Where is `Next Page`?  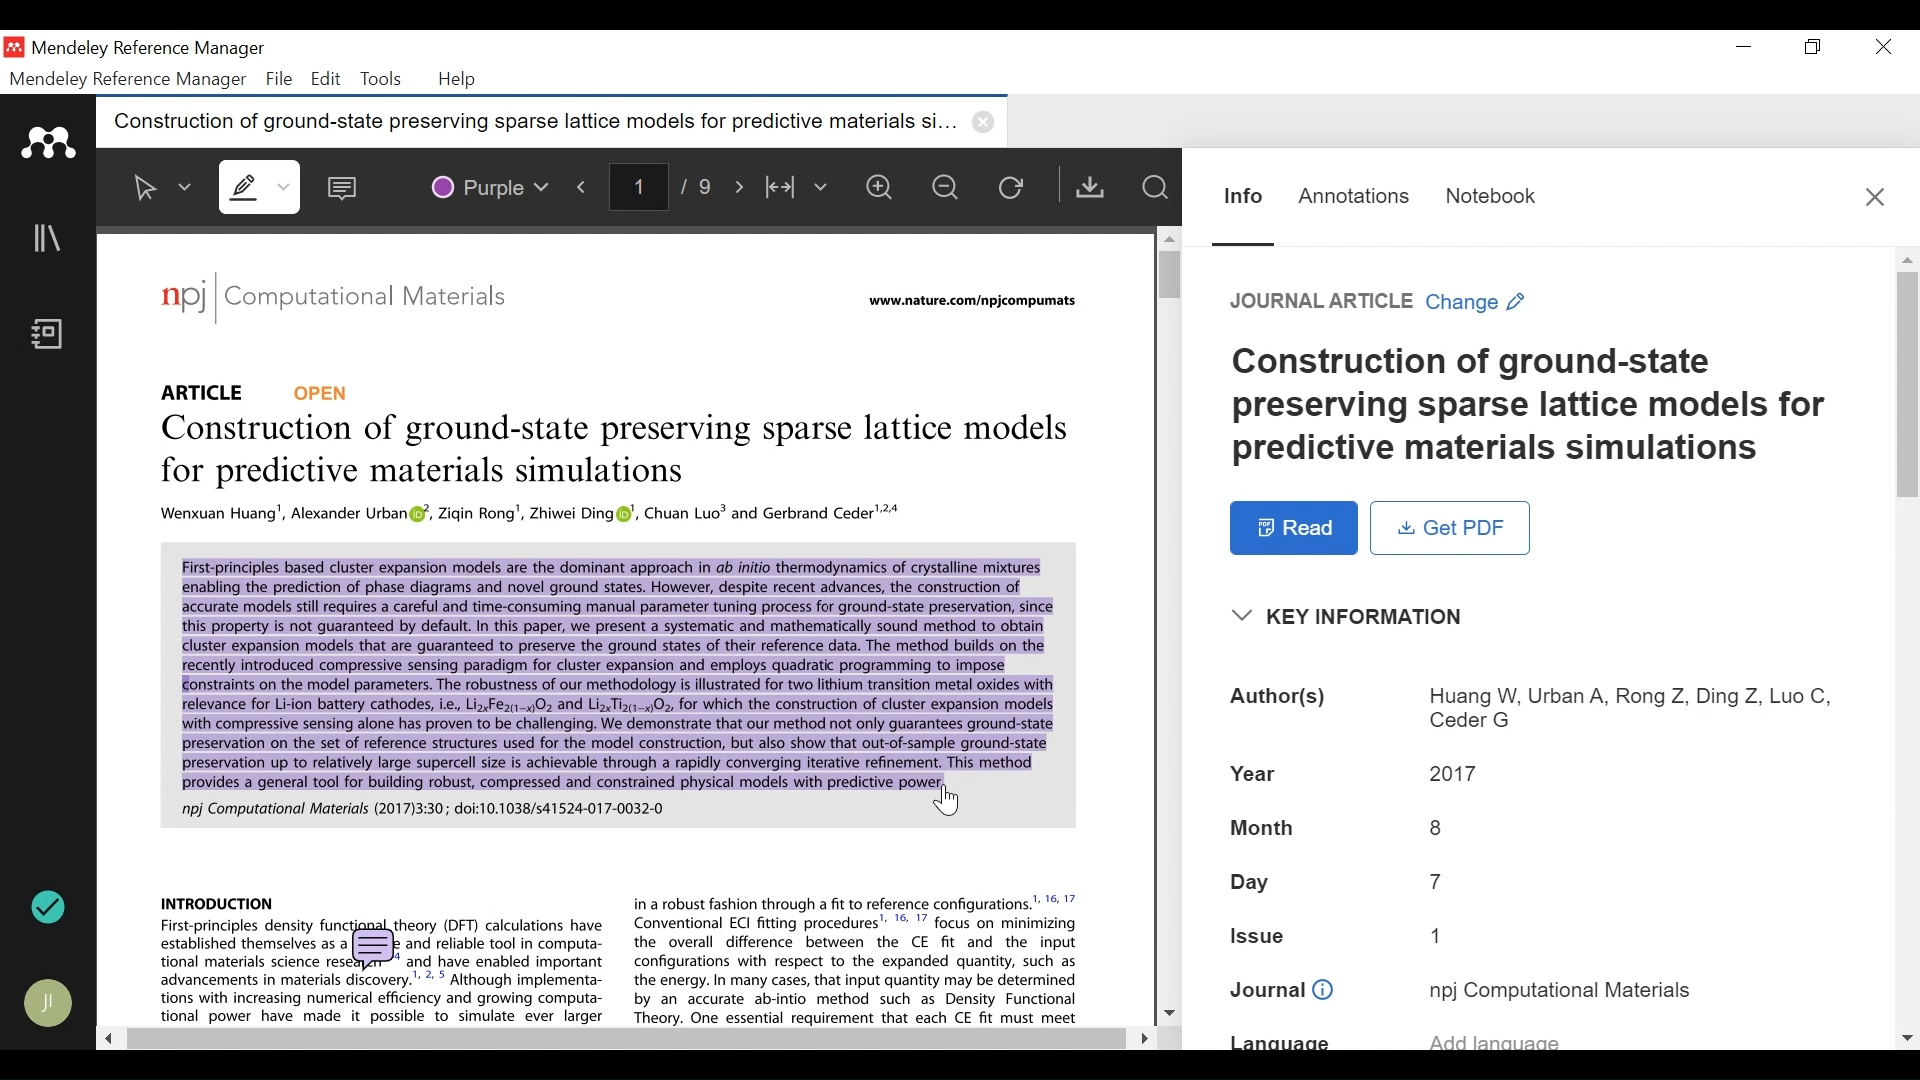 Next Page is located at coordinates (743, 184).